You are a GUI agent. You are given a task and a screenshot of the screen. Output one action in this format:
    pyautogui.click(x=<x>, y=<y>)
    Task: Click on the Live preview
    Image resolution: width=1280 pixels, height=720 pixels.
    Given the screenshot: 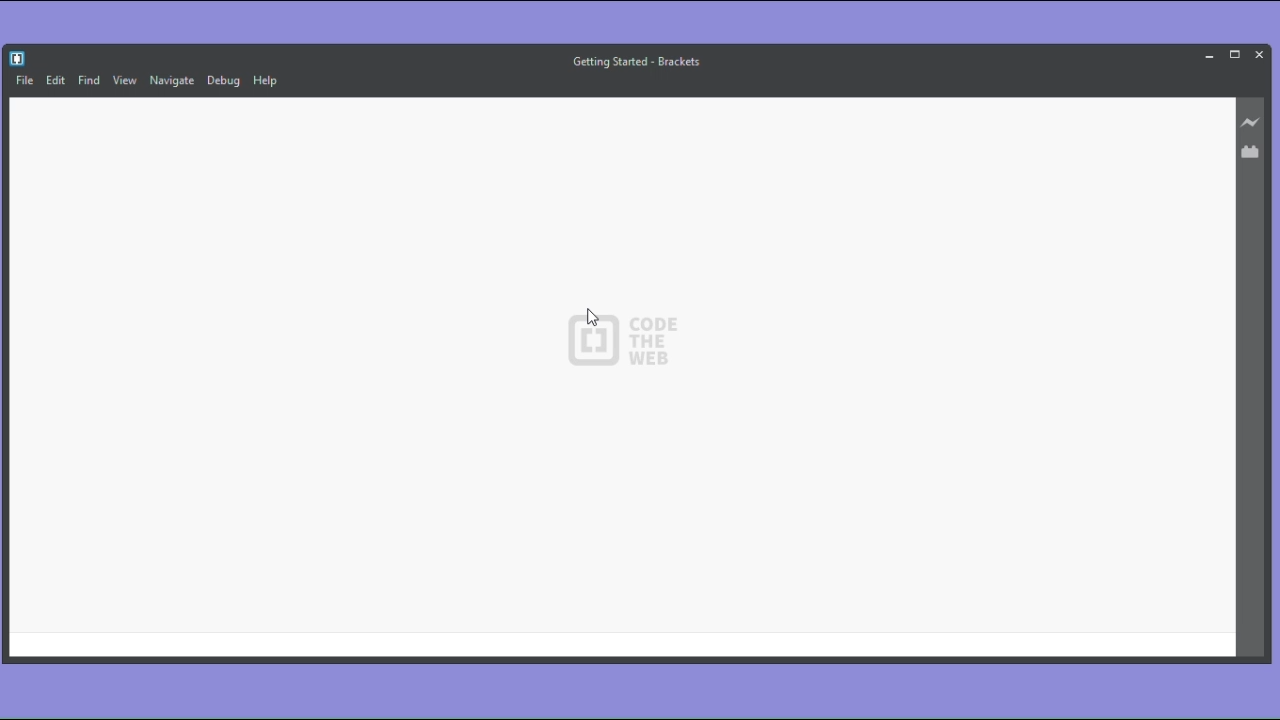 What is the action you would take?
    pyautogui.click(x=1251, y=122)
    